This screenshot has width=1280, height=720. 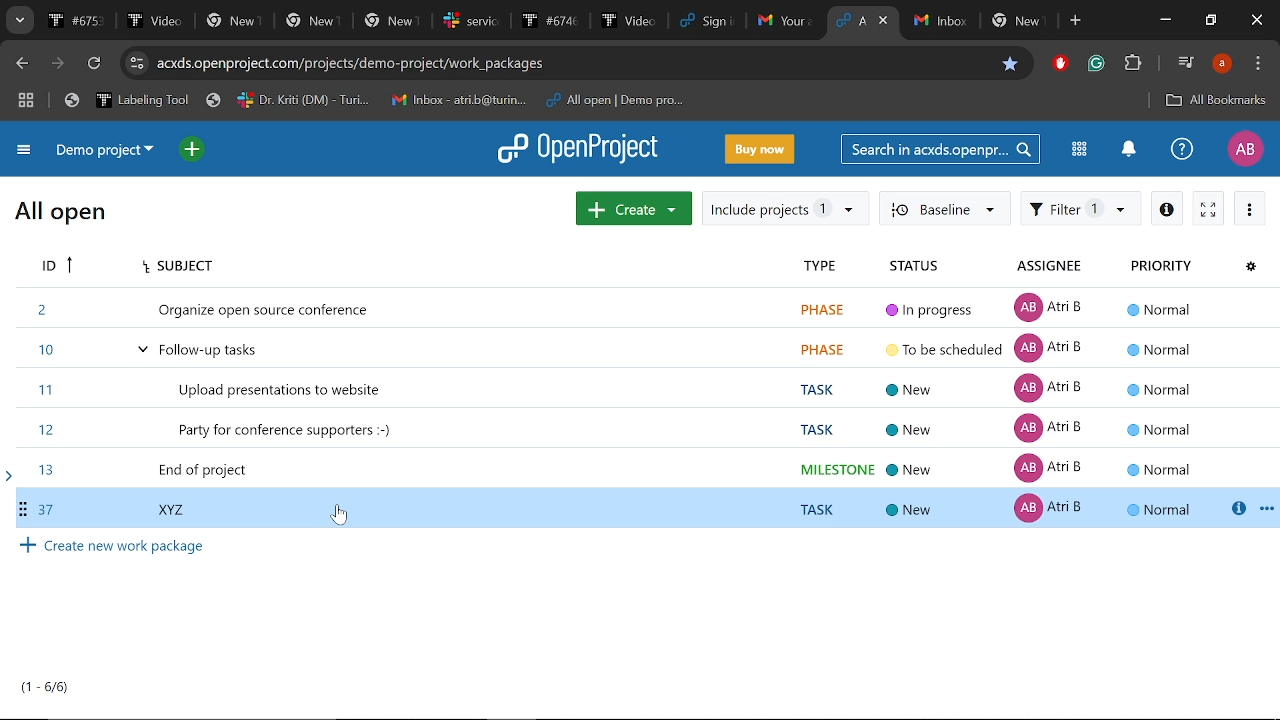 What do you see at coordinates (1216, 102) in the screenshot?
I see `All bookmarks` at bounding box center [1216, 102].